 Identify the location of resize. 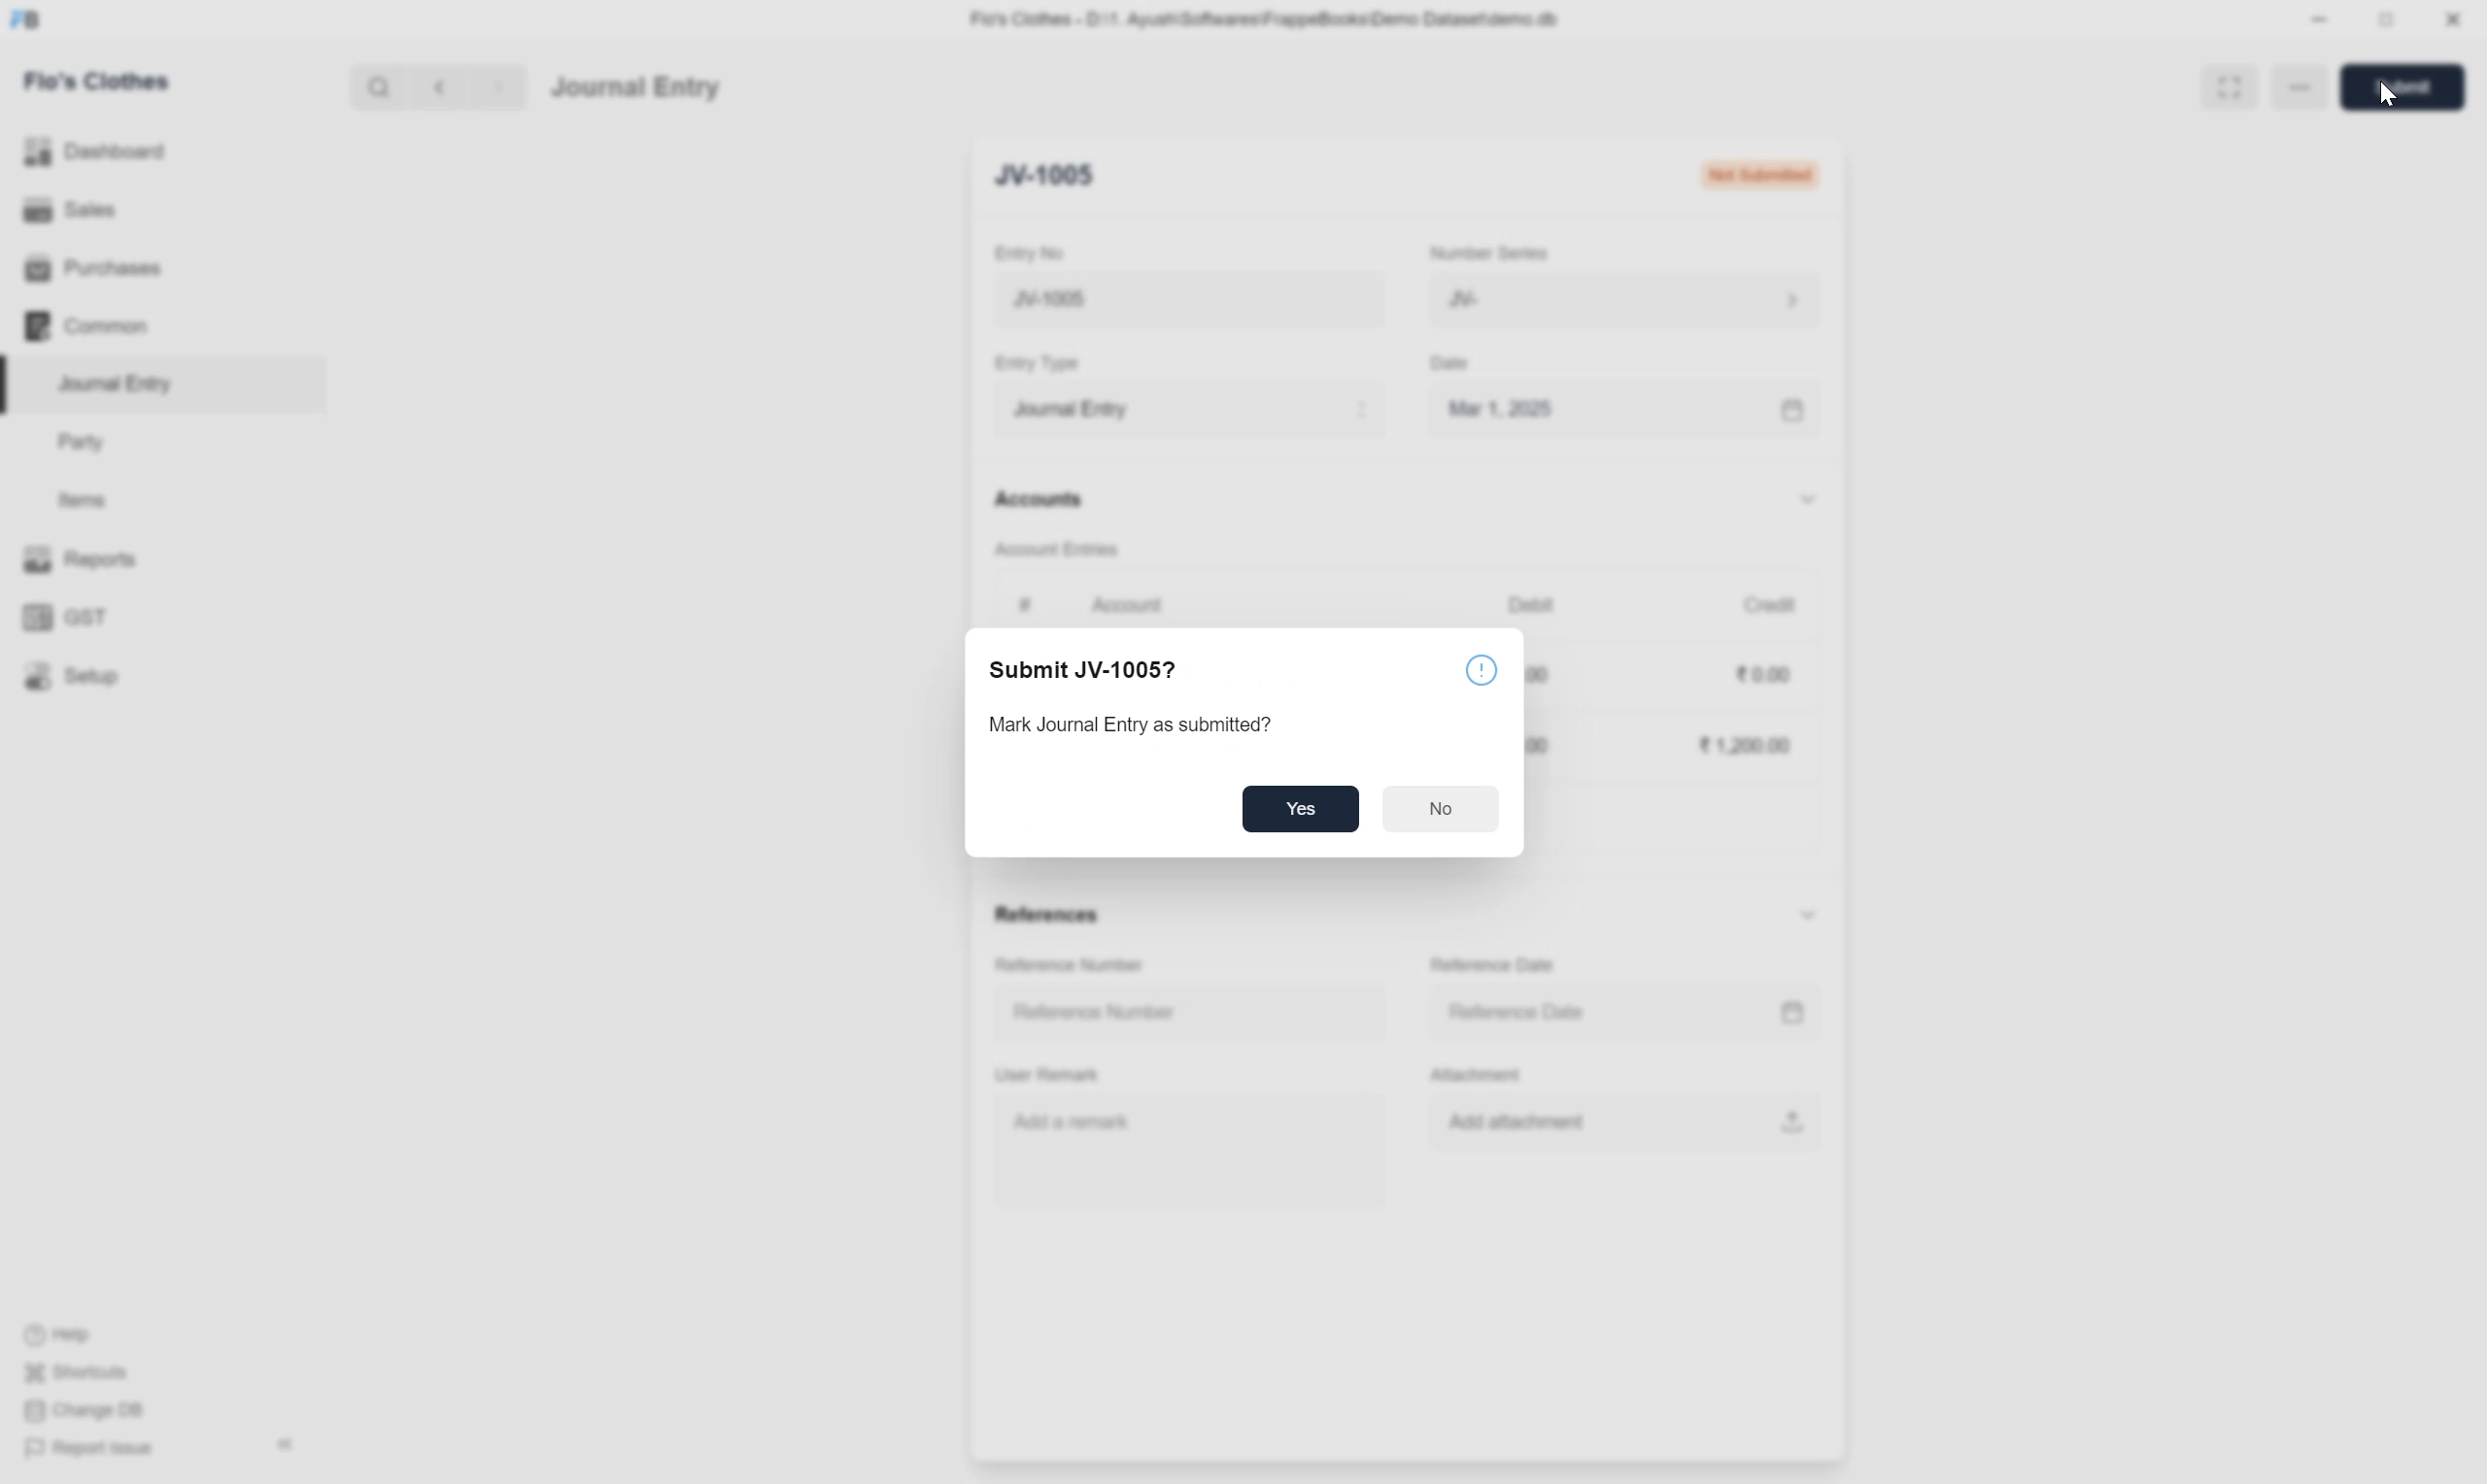
(2383, 20).